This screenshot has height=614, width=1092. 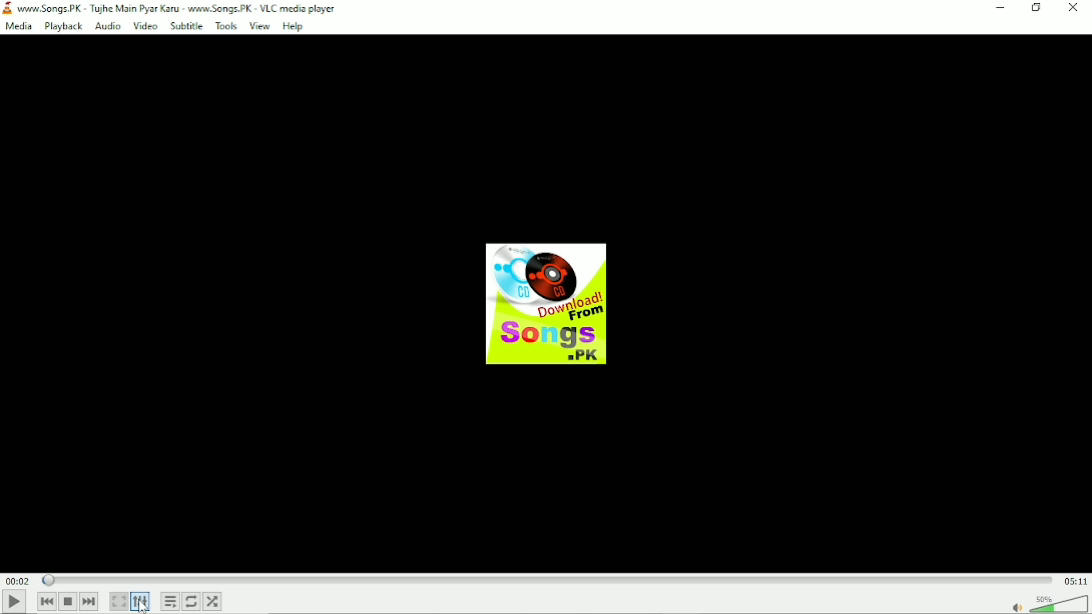 I want to click on Toggle video in fullscreen, so click(x=118, y=602).